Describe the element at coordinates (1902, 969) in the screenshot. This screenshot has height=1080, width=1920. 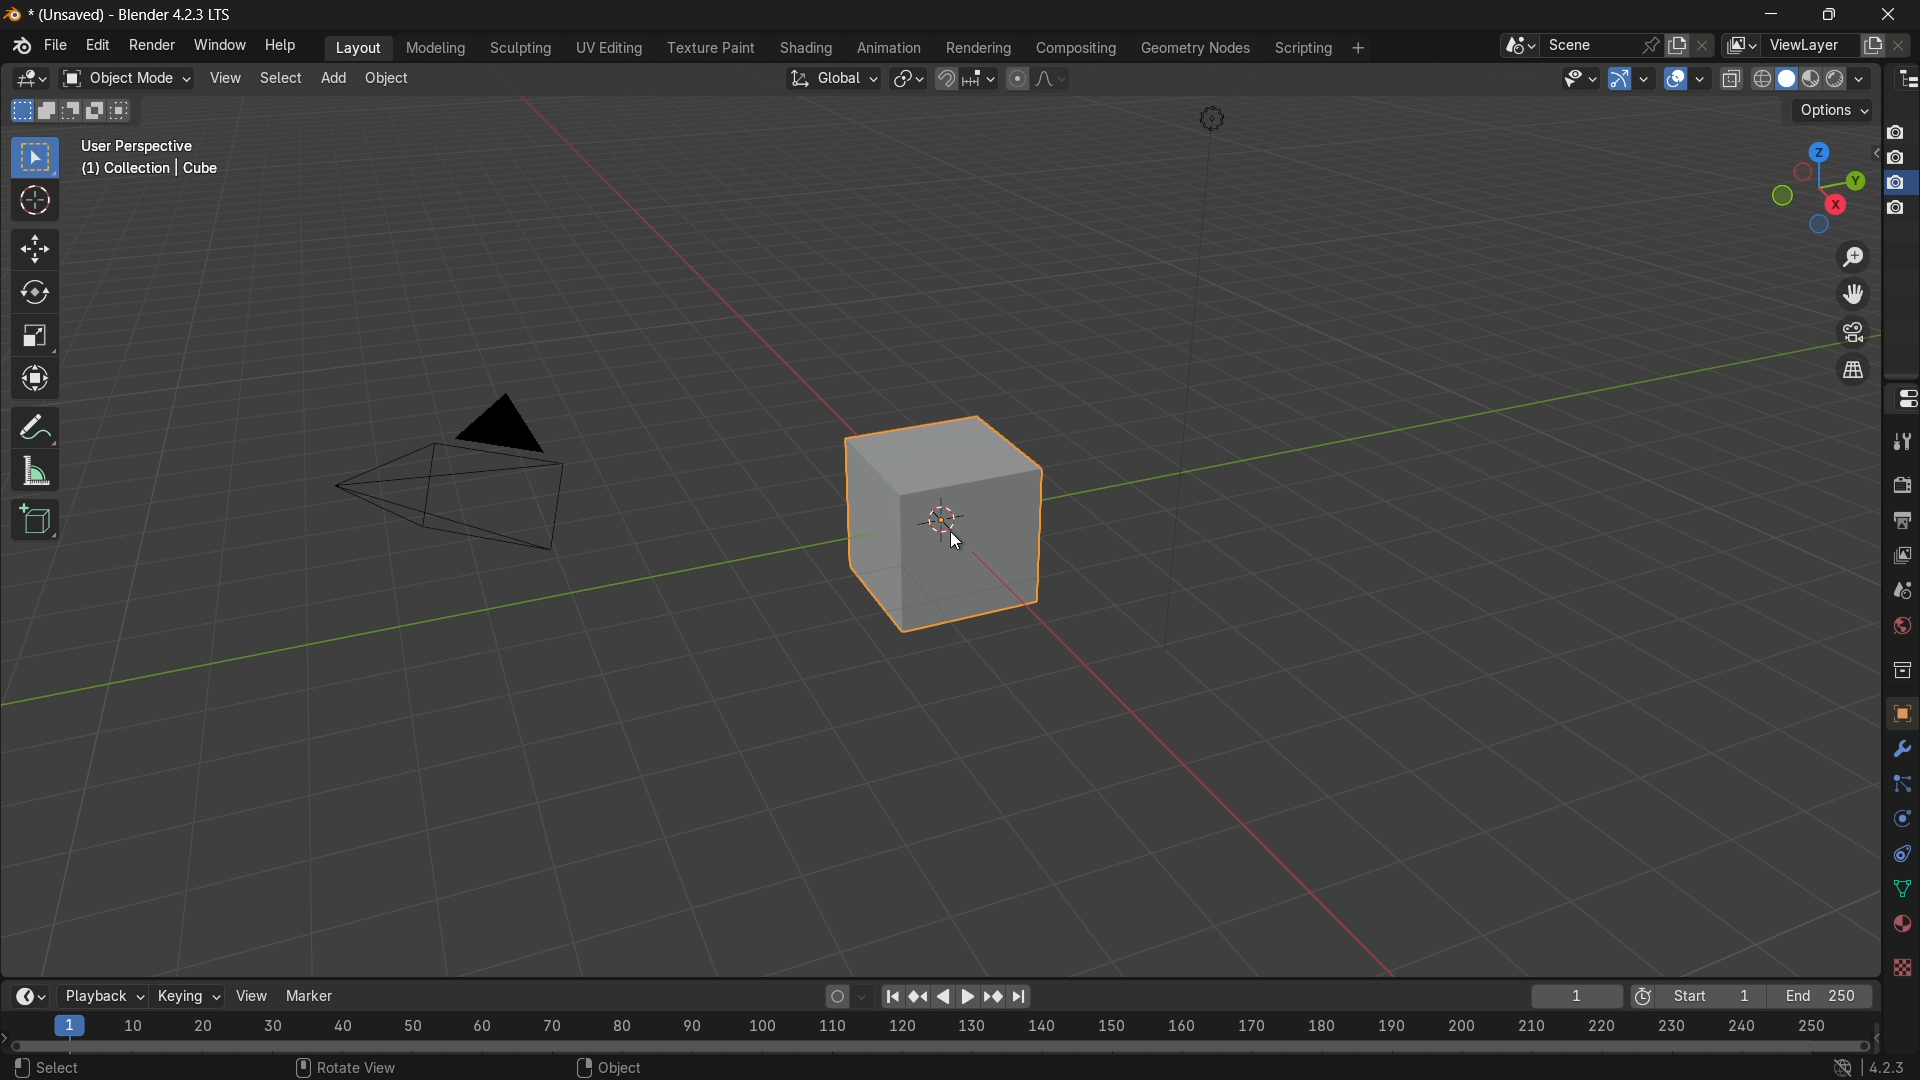
I see `texture` at that location.